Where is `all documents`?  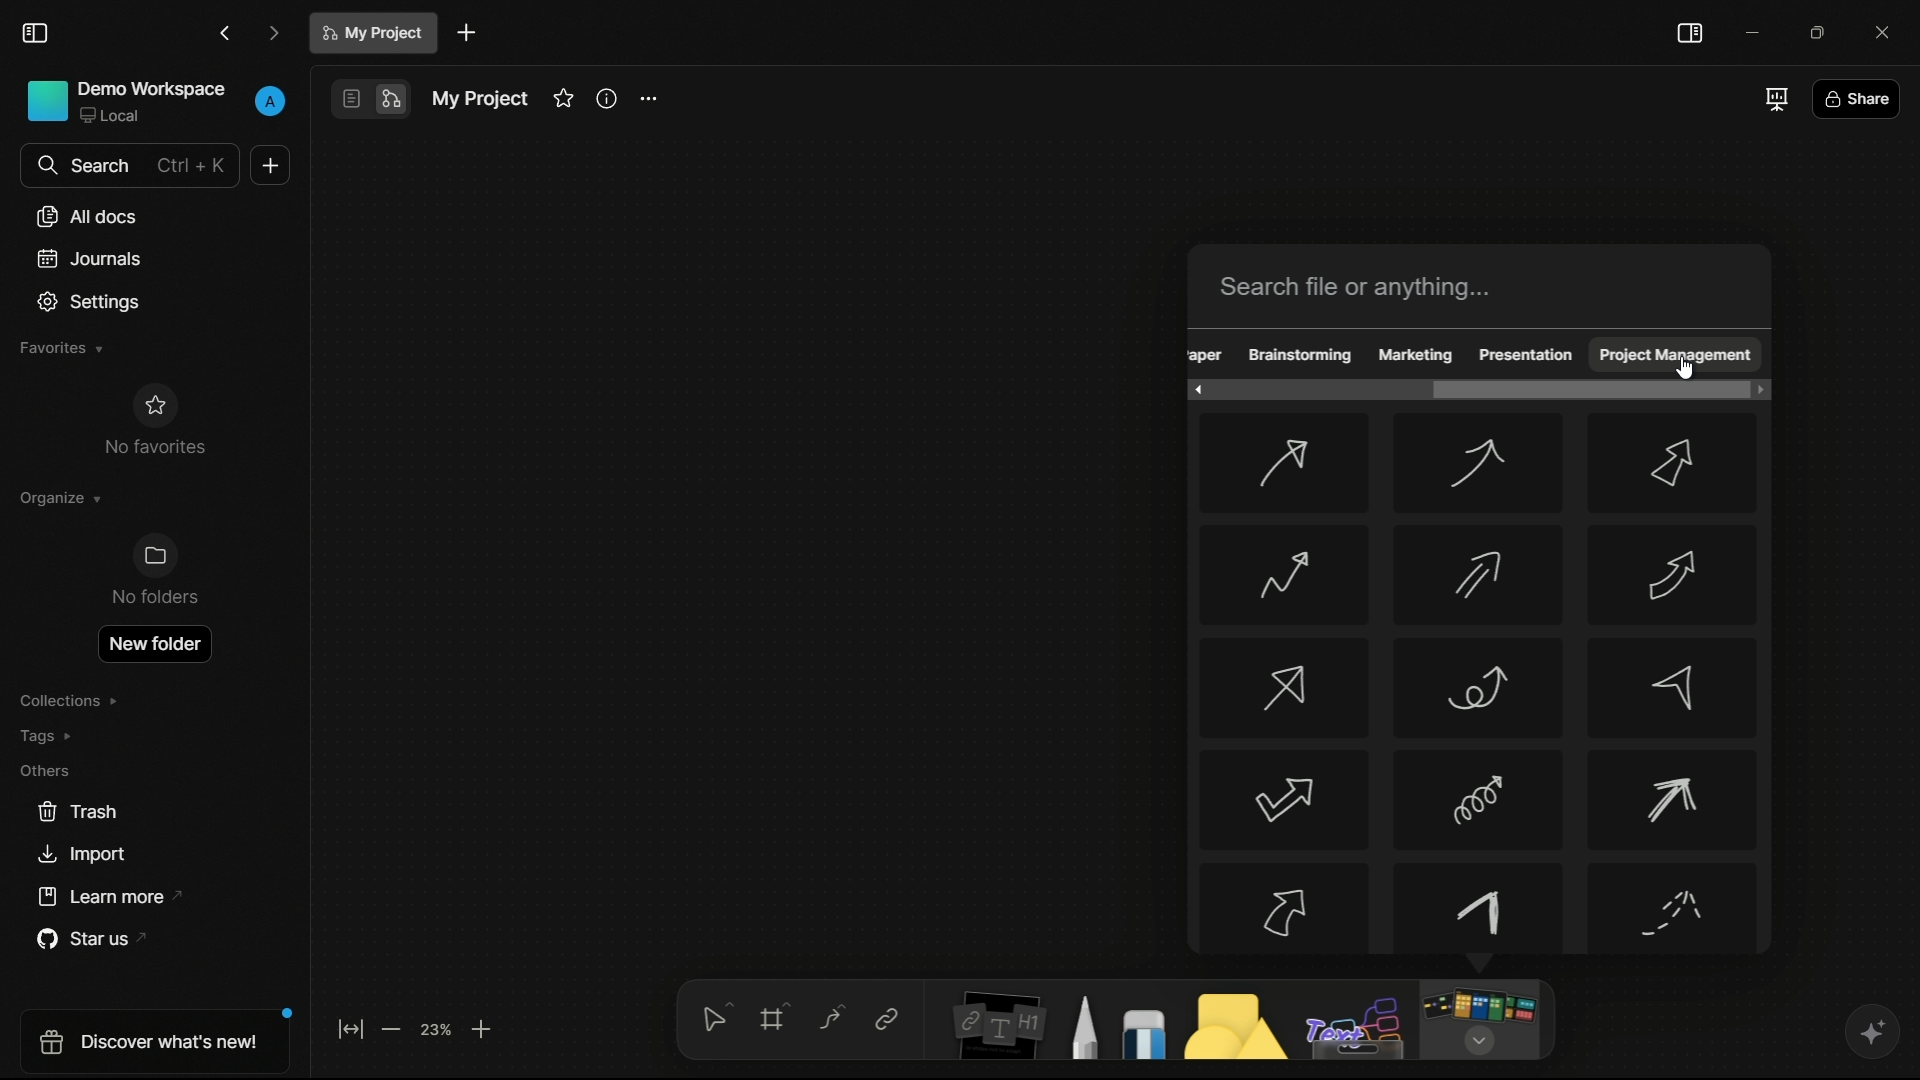 all documents is located at coordinates (89, 216).